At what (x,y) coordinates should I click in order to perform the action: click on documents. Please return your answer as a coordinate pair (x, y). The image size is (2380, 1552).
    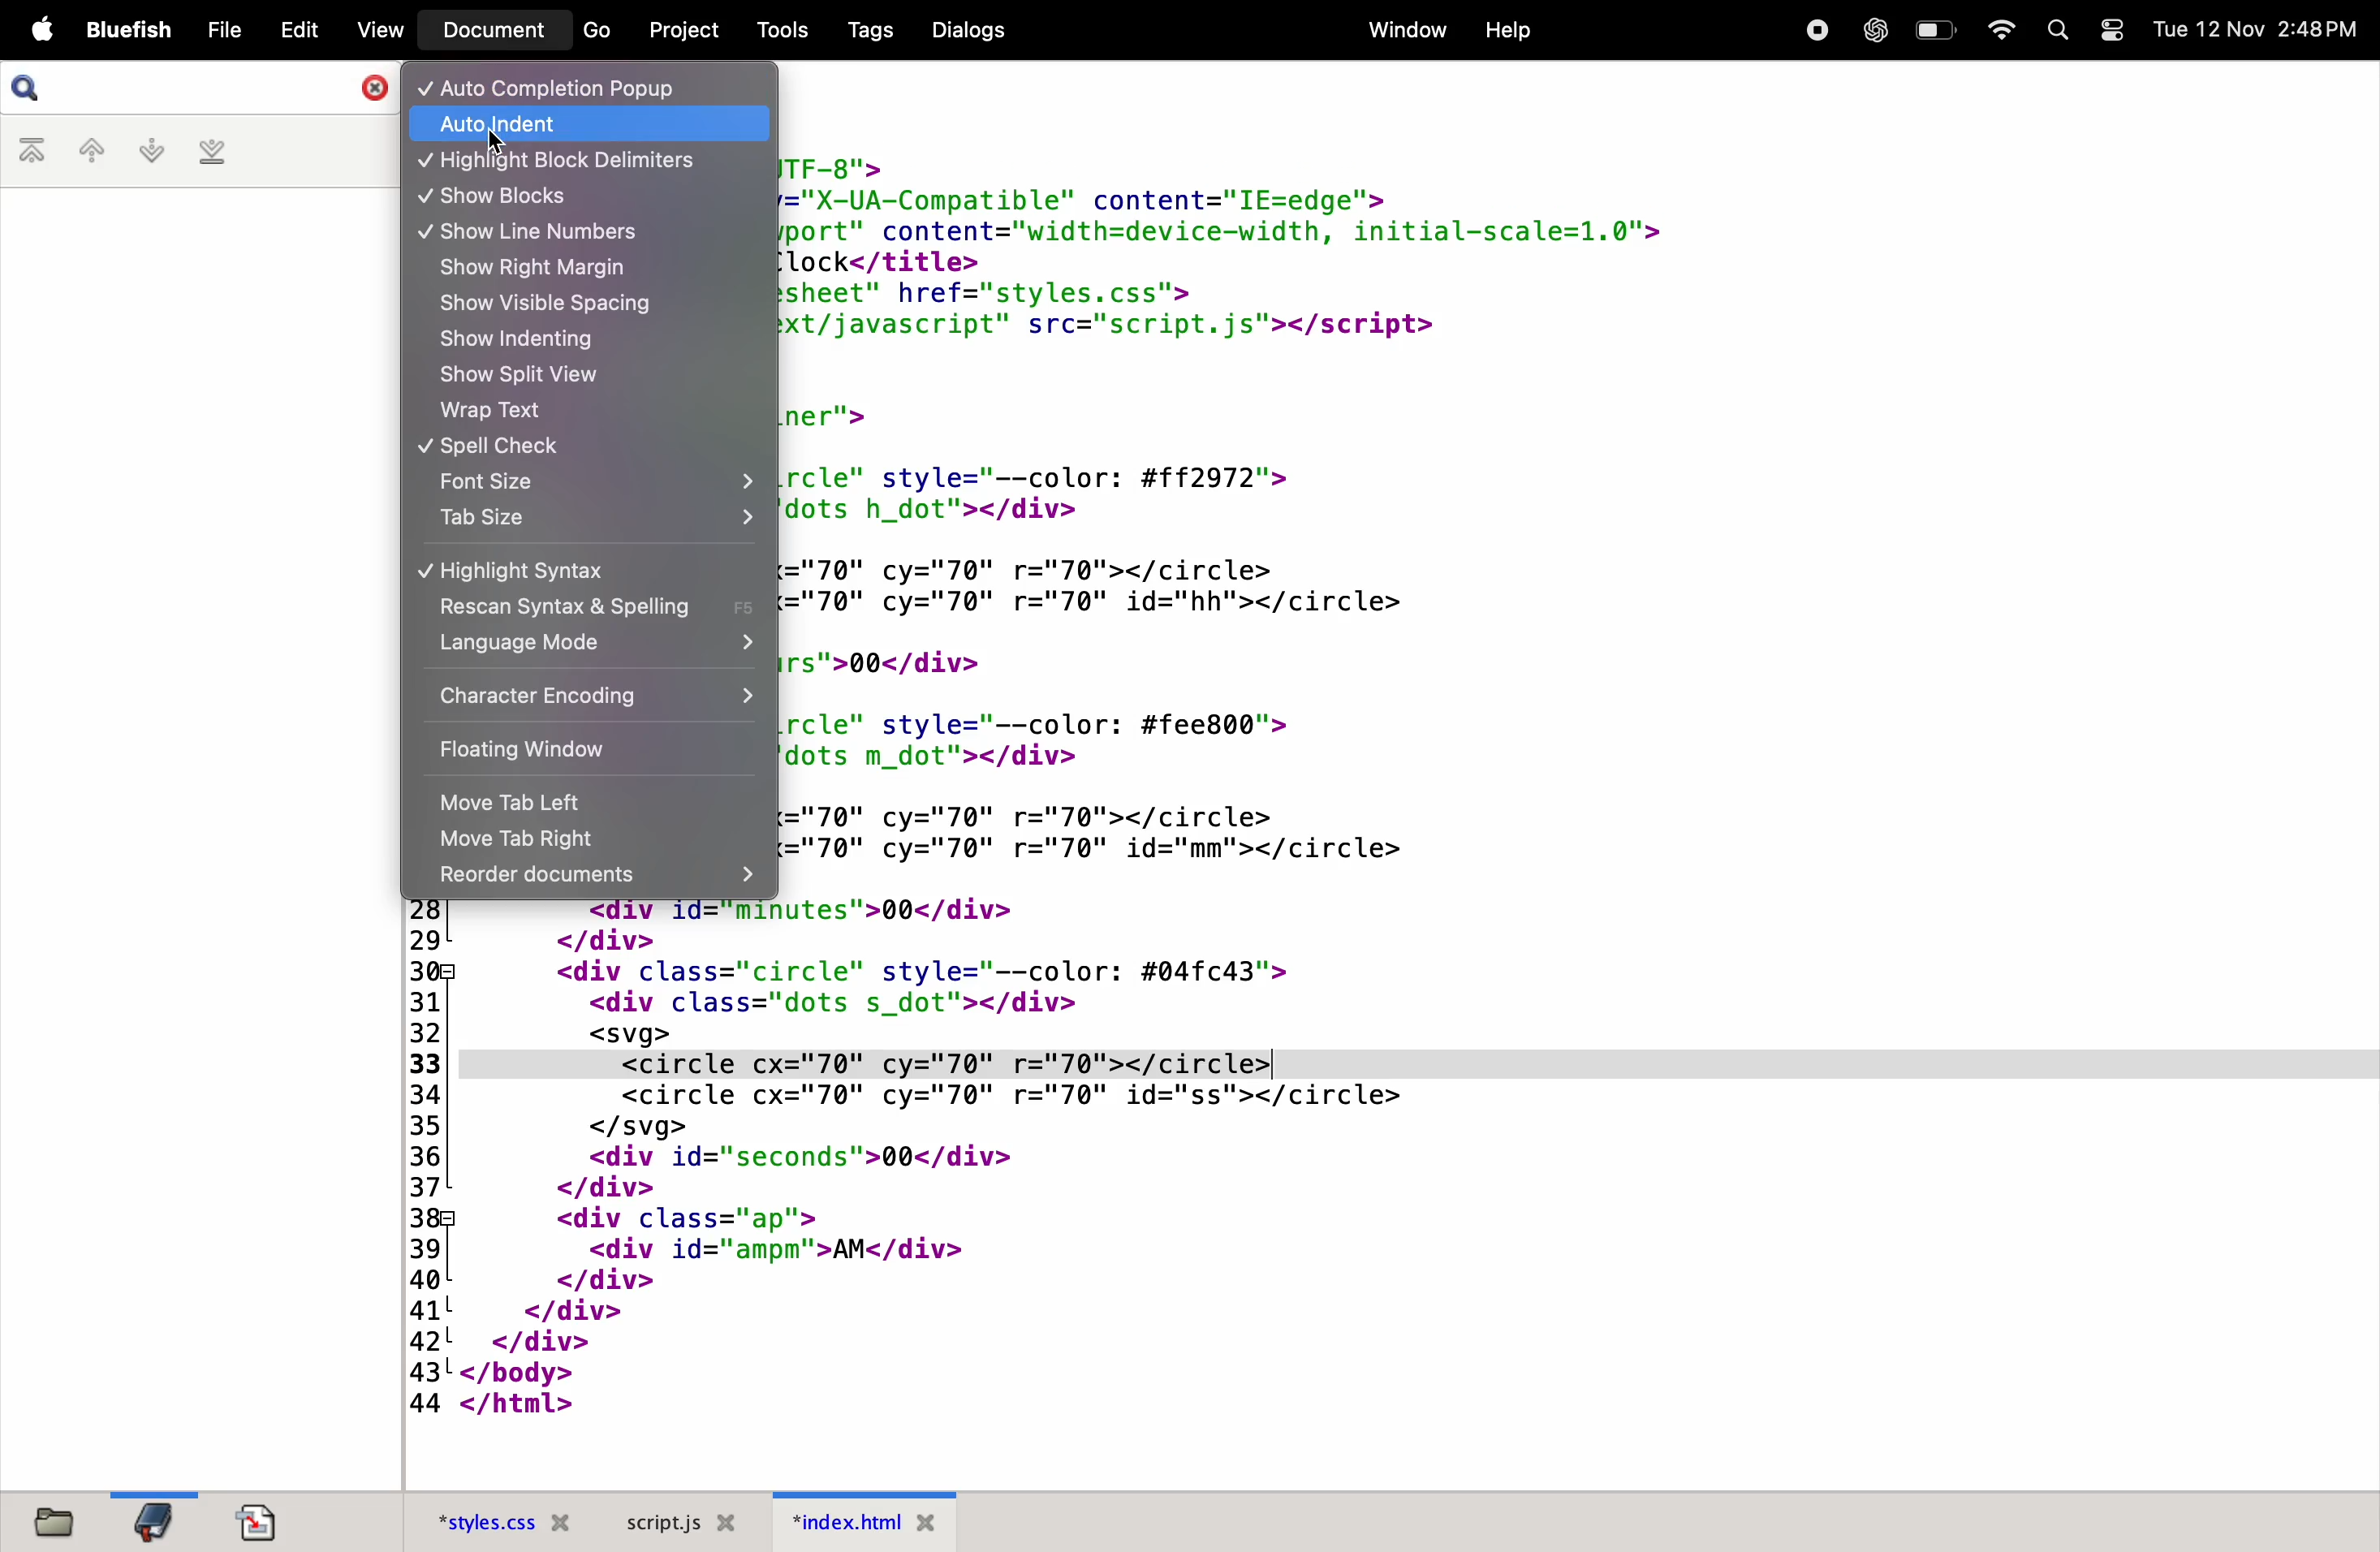
    Looking at the image, I should click on (267, 1519).